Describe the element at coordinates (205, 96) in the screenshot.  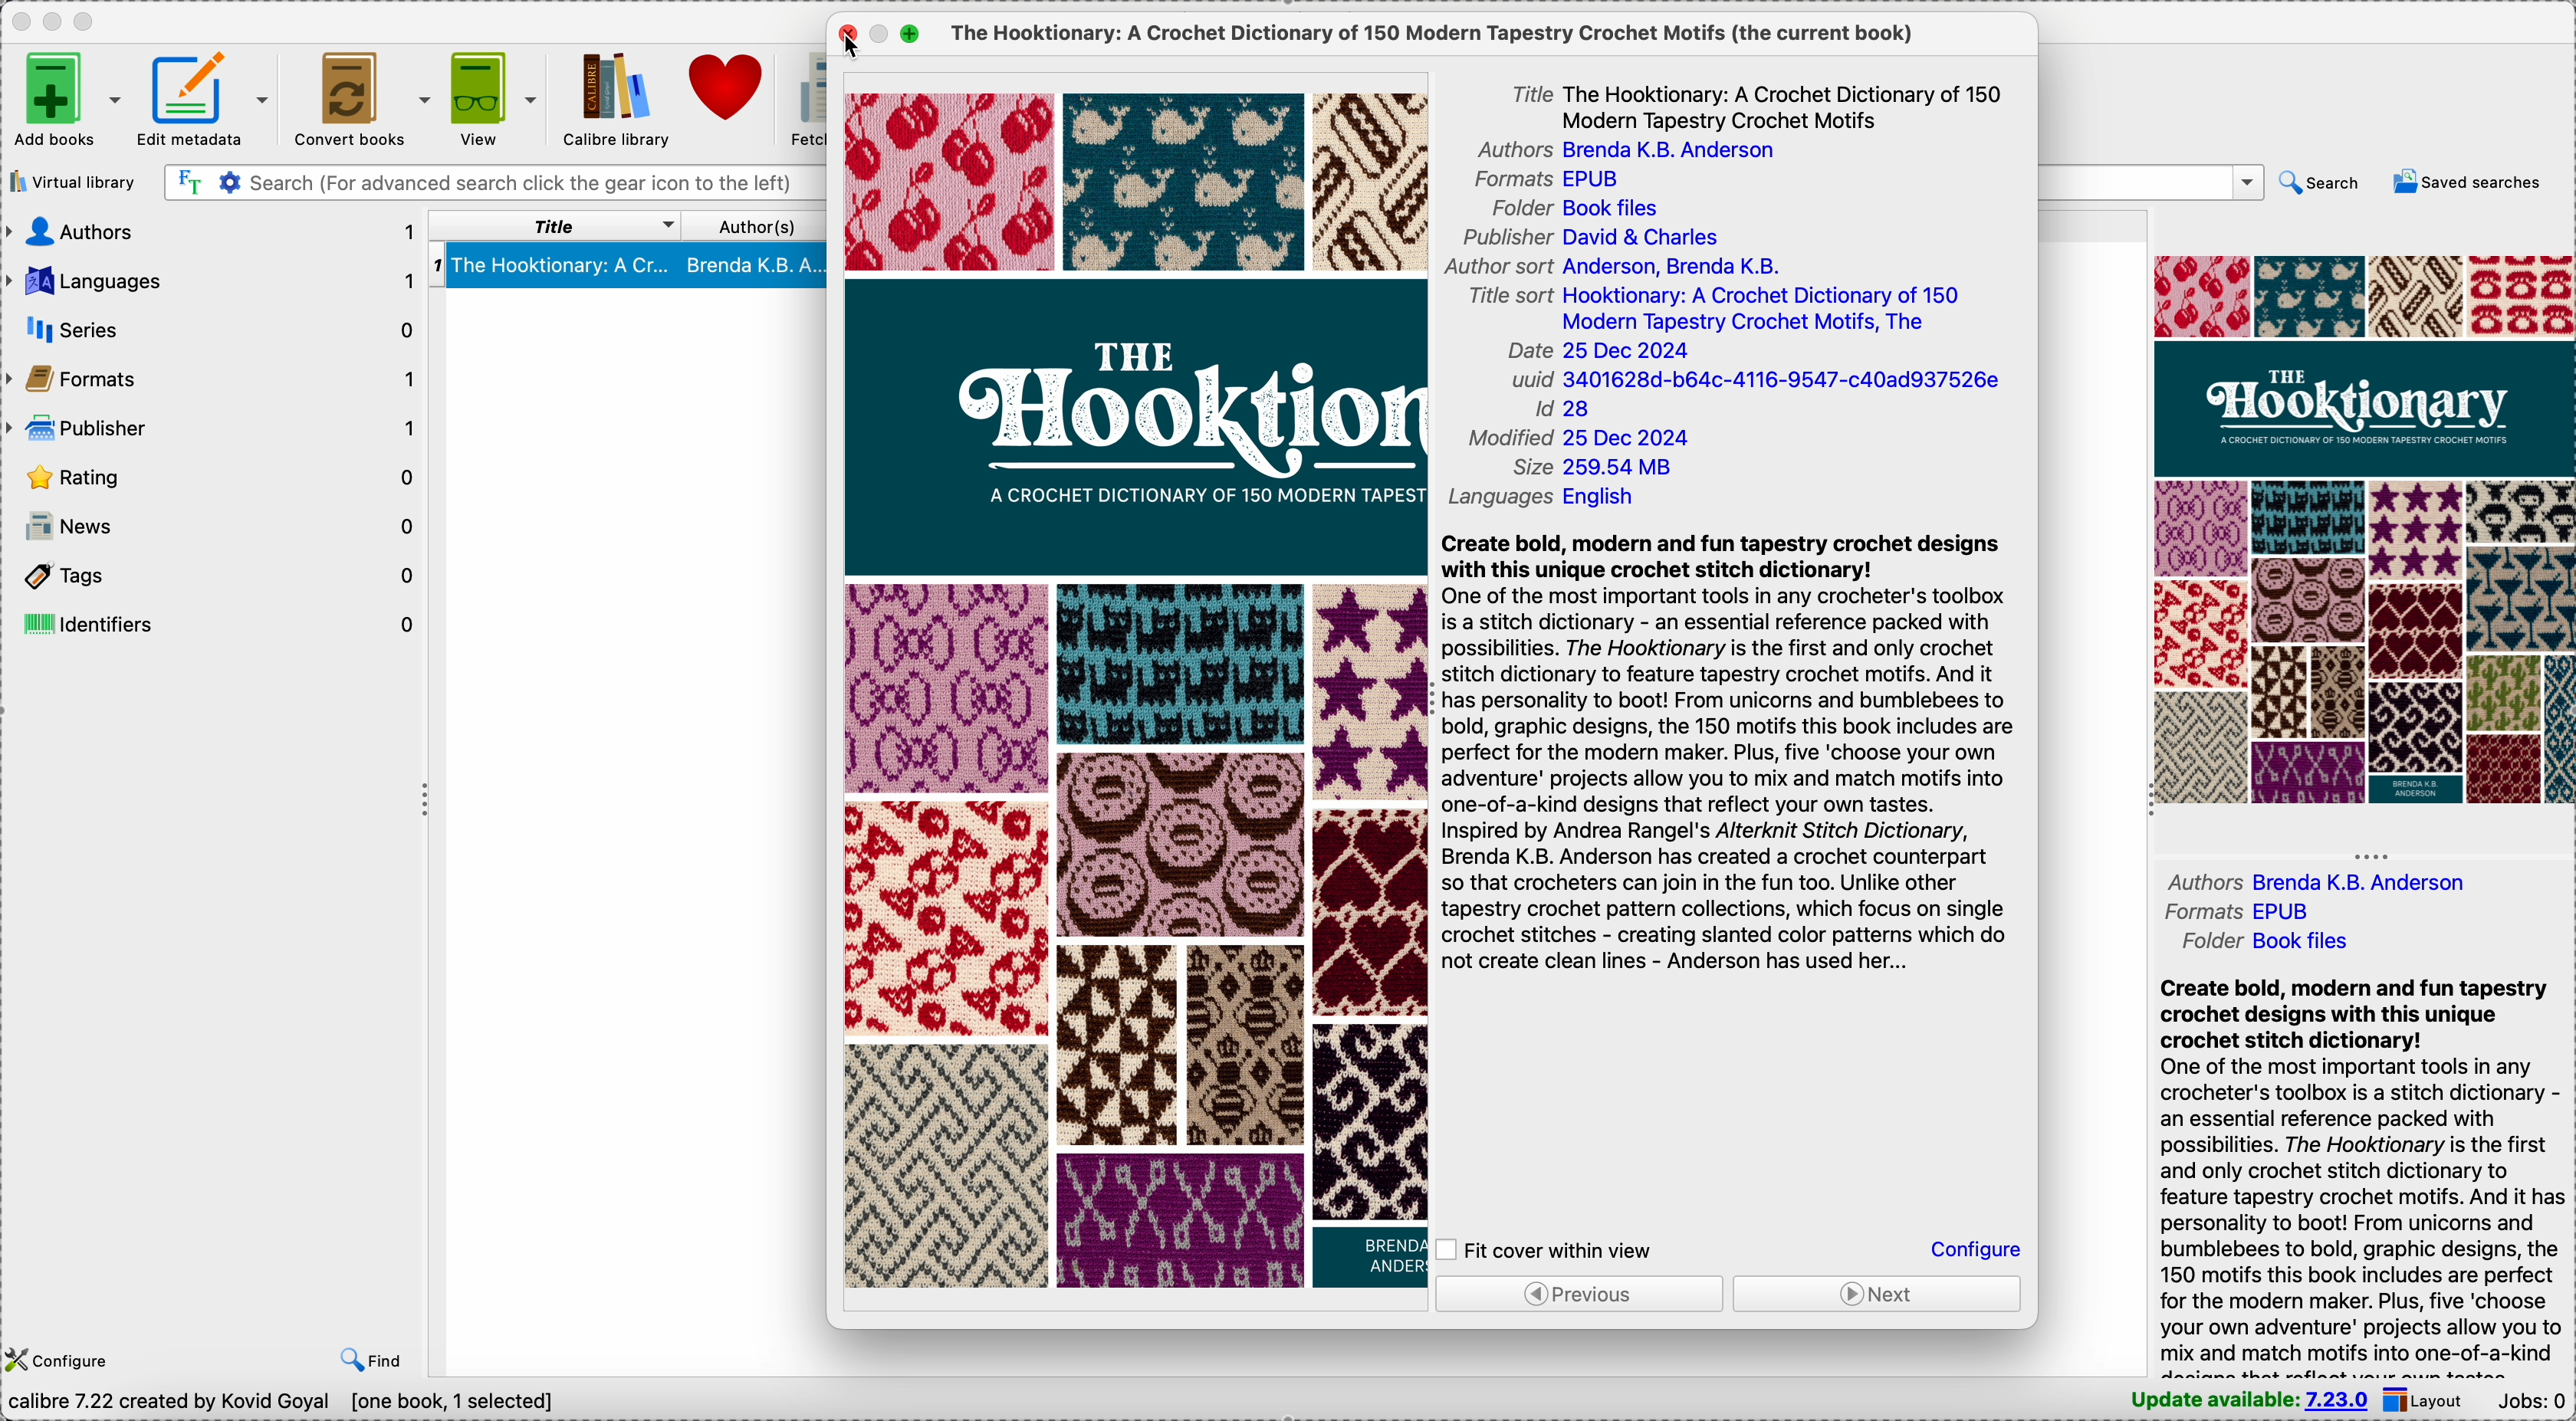
I see `edit metadata` at that location.